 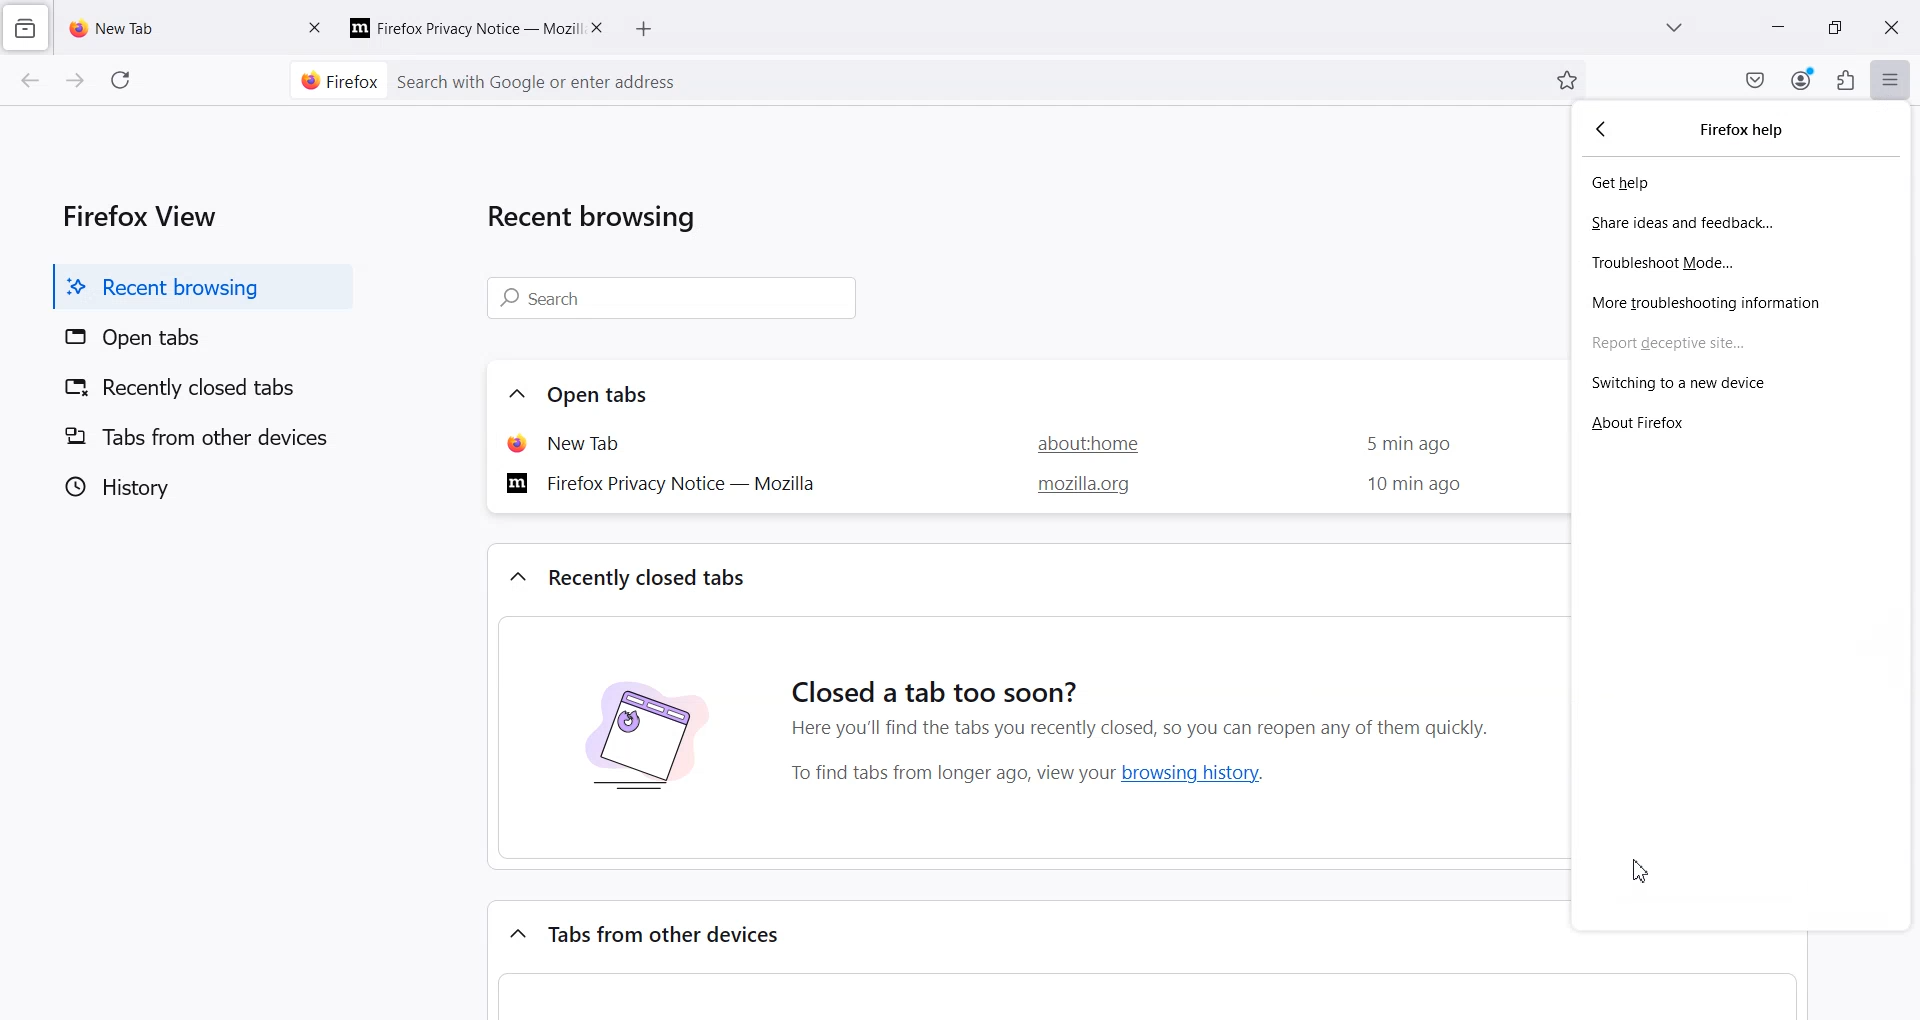 I want to click on To find tabs from longer ago, view your, so click(x=947, y=774).